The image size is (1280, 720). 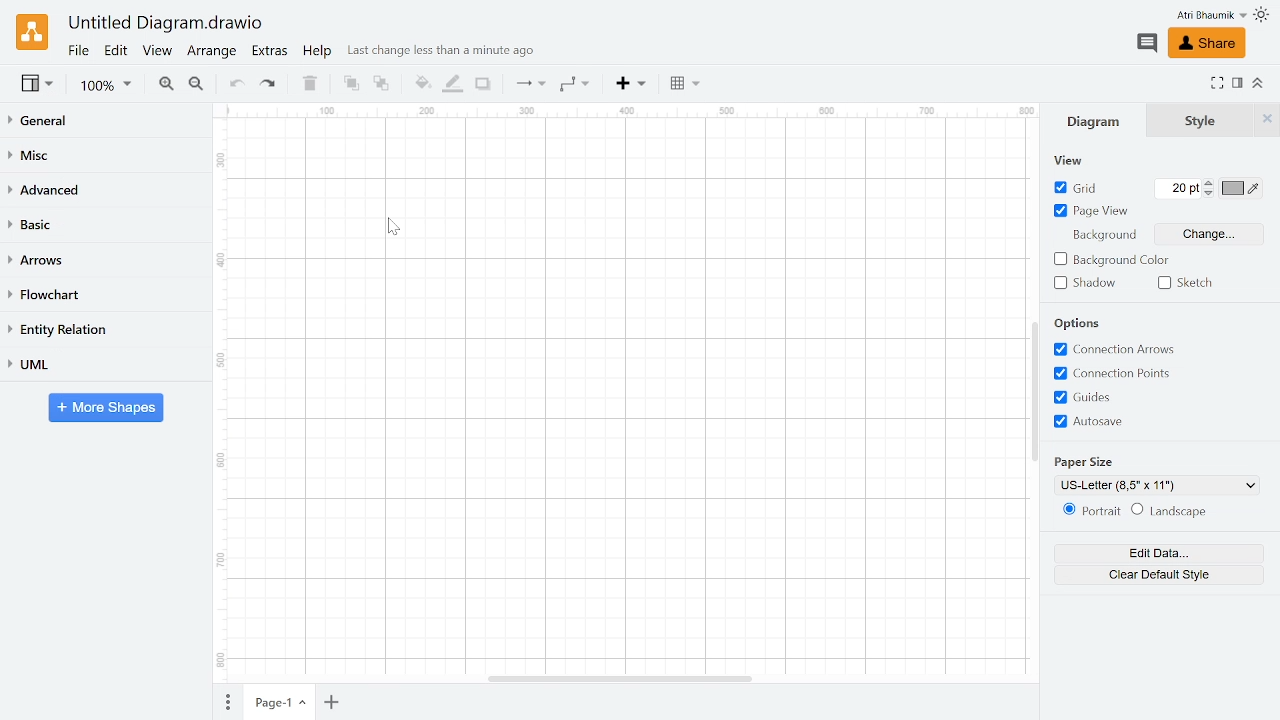 I want to click on Potrait, so click(x=1090, y=511).